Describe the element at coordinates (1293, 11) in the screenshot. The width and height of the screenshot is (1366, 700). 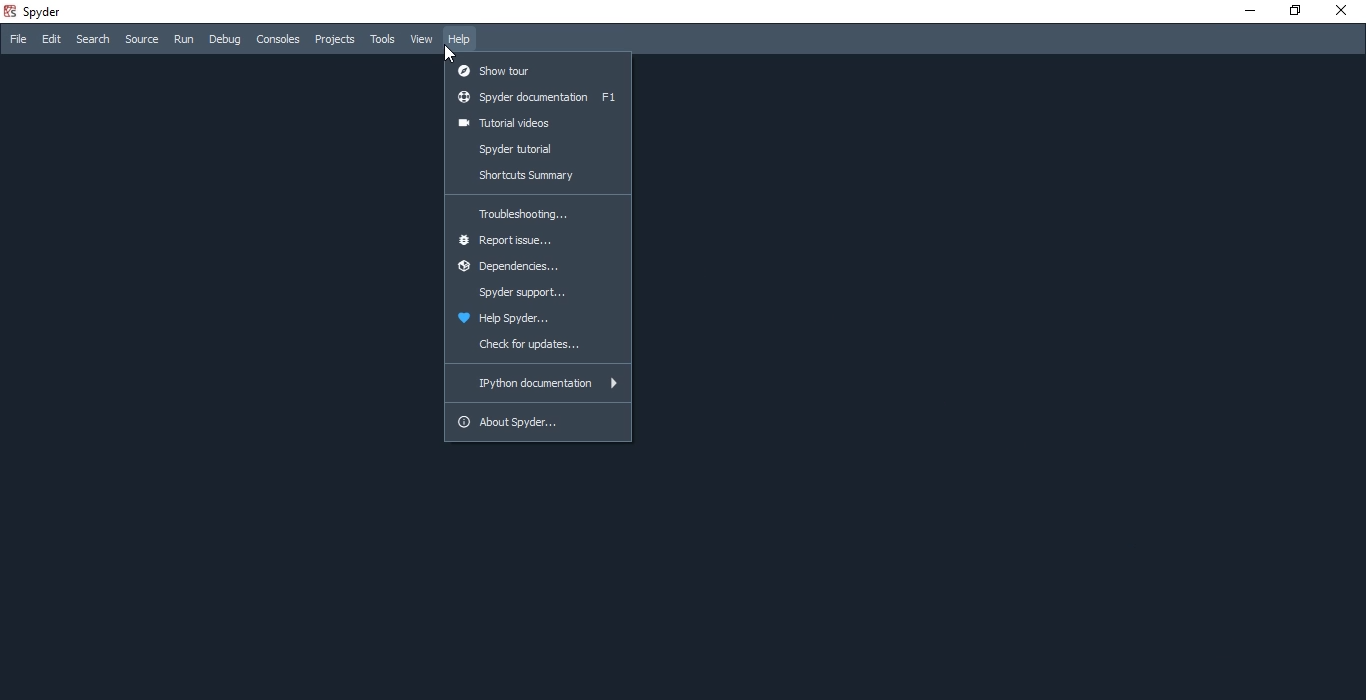
I see `restore` at that location.